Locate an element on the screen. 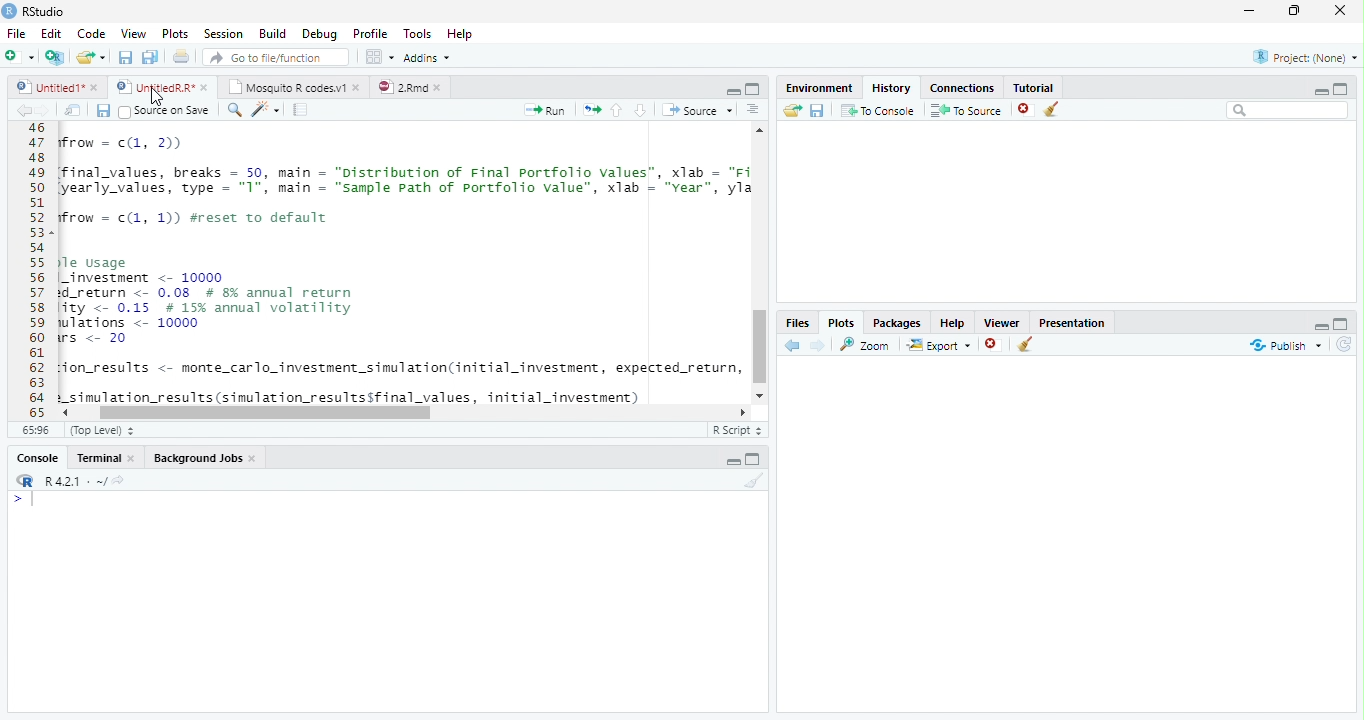 This screenshot has height=720, width=1364. Save all open files is located at coordinates (149, 57).